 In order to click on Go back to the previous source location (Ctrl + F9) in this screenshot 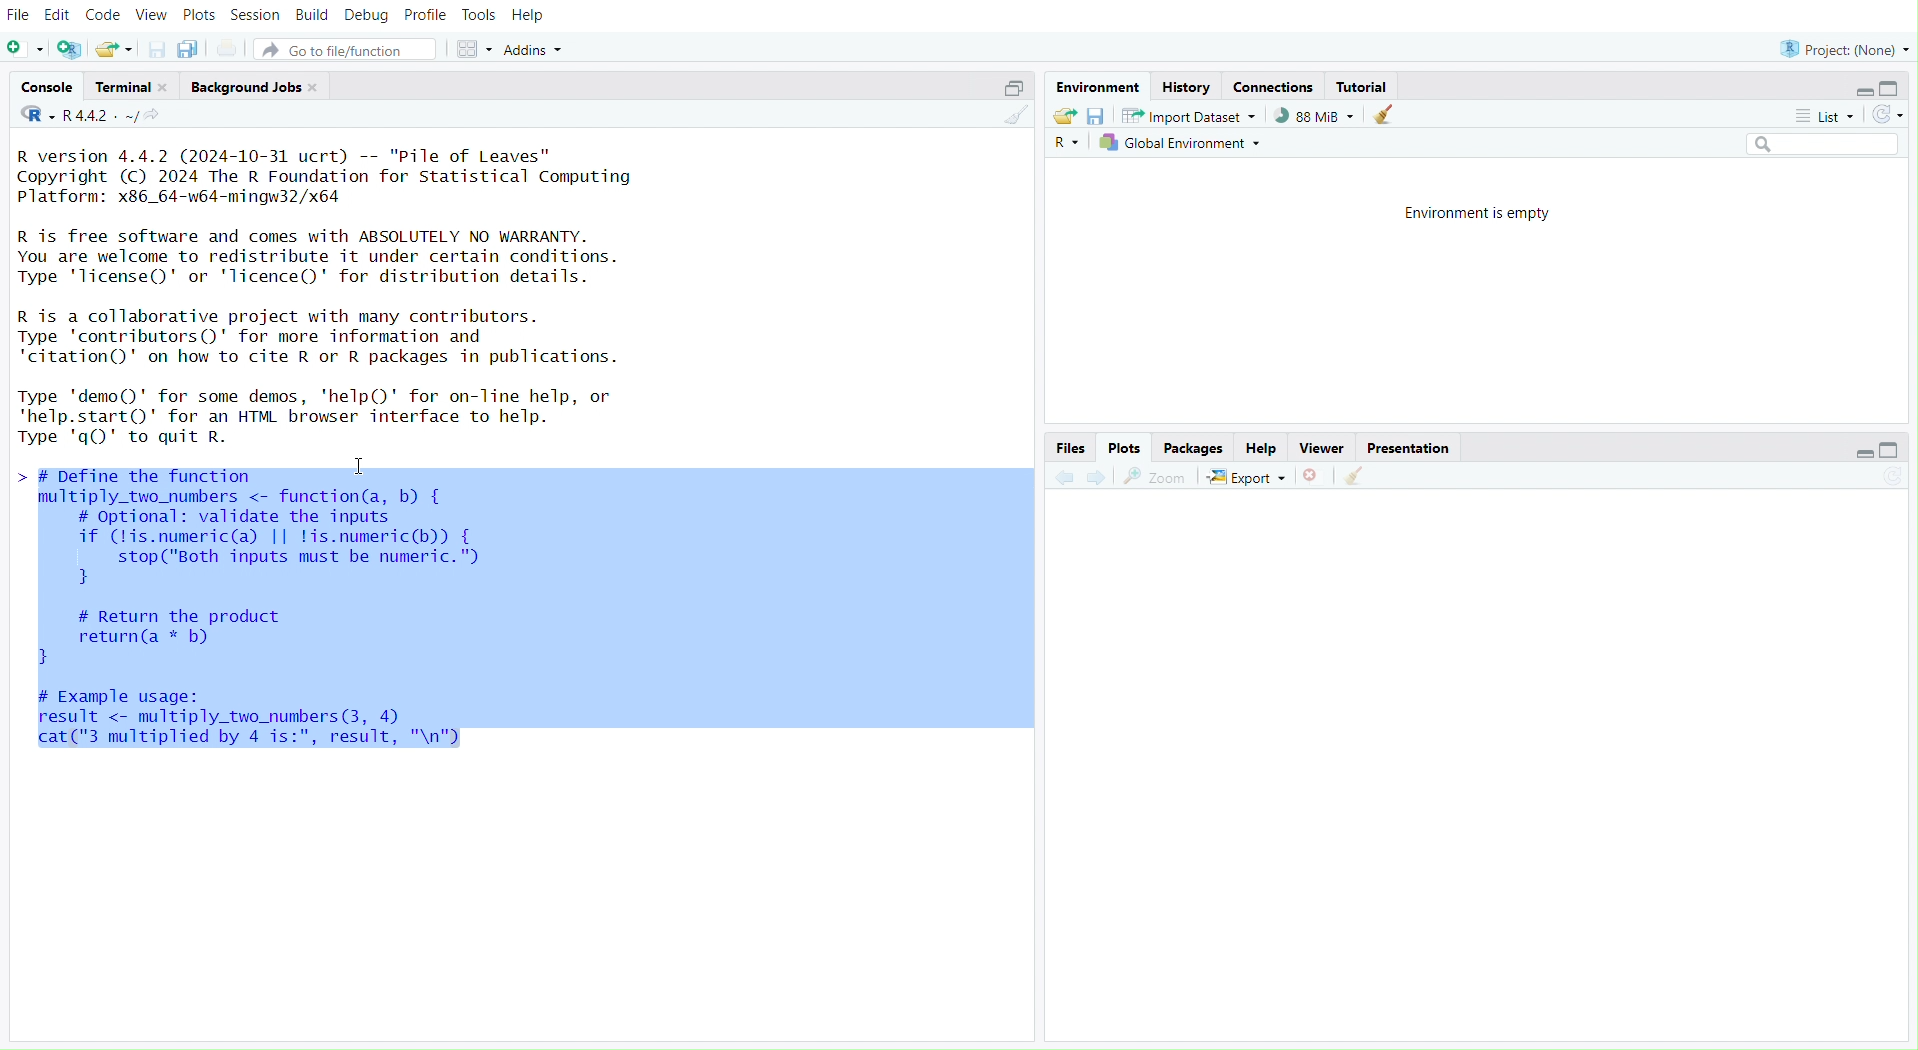, I will do `click(1065, 476)`.